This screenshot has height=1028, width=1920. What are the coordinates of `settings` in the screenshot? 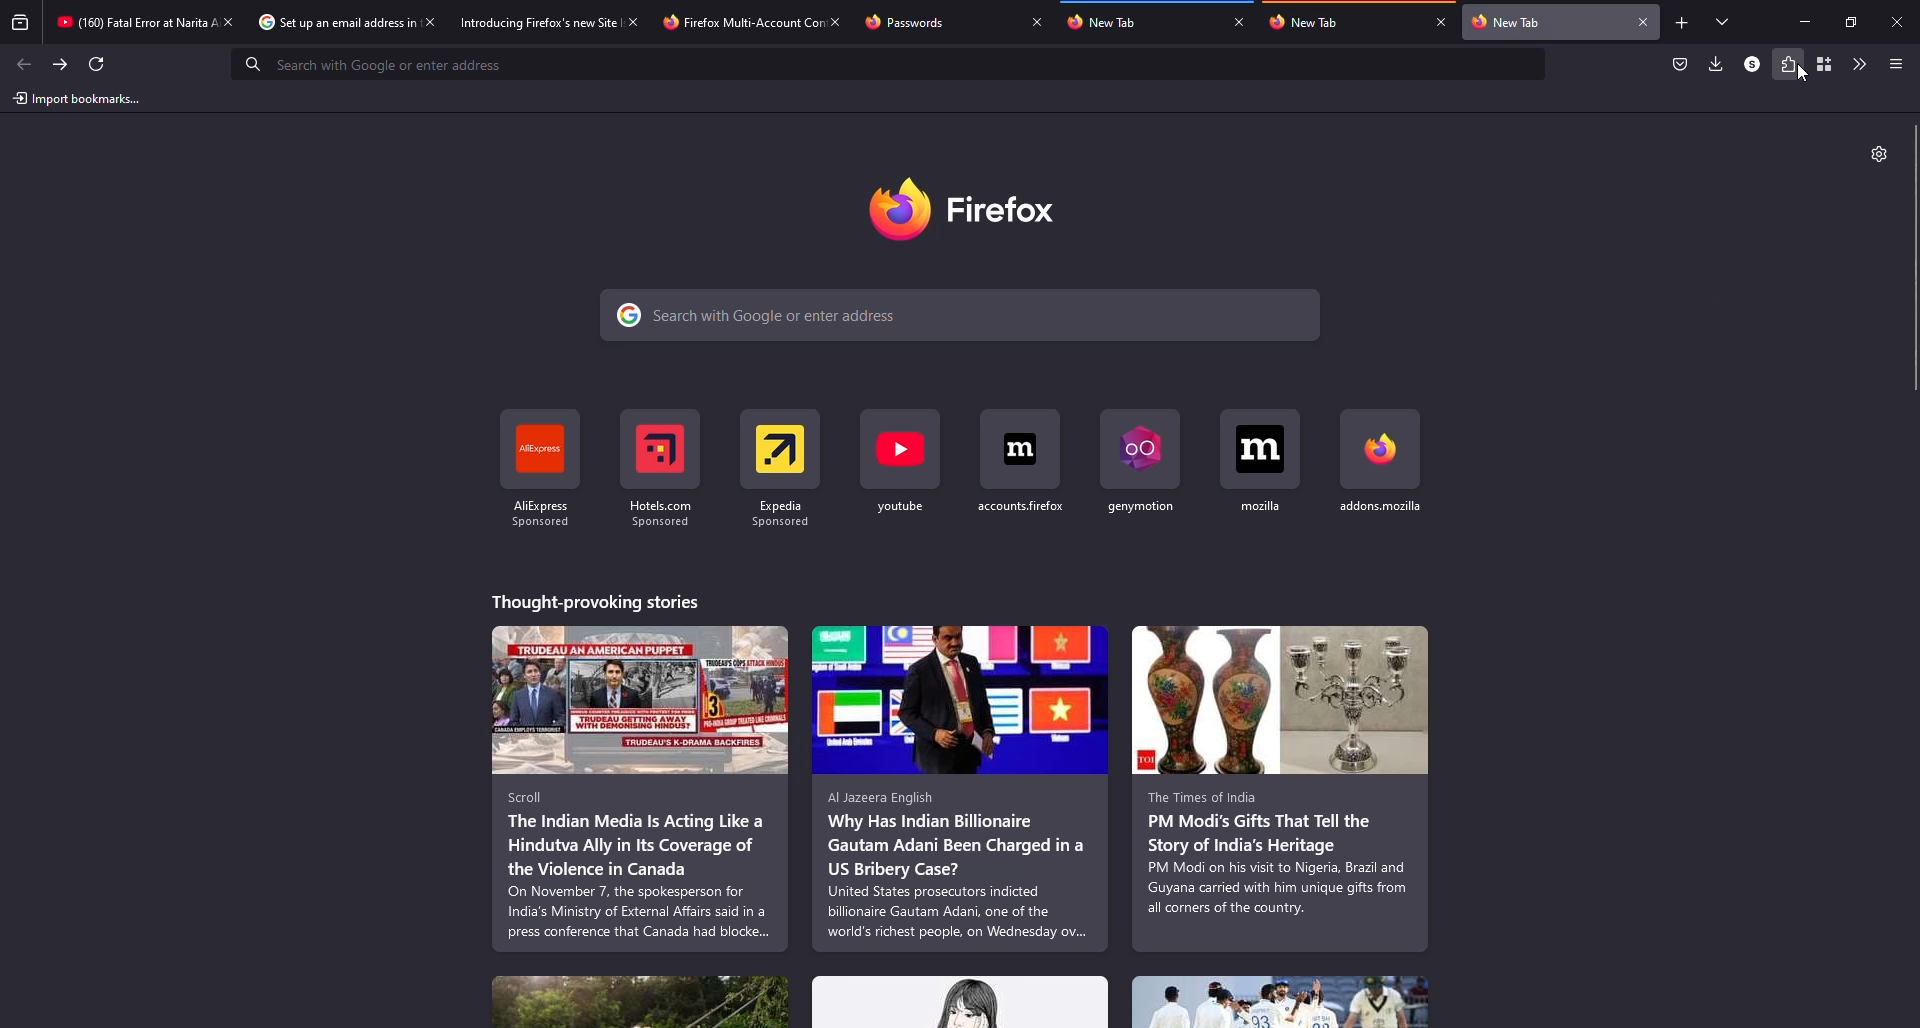 It's located at (1876, 153).